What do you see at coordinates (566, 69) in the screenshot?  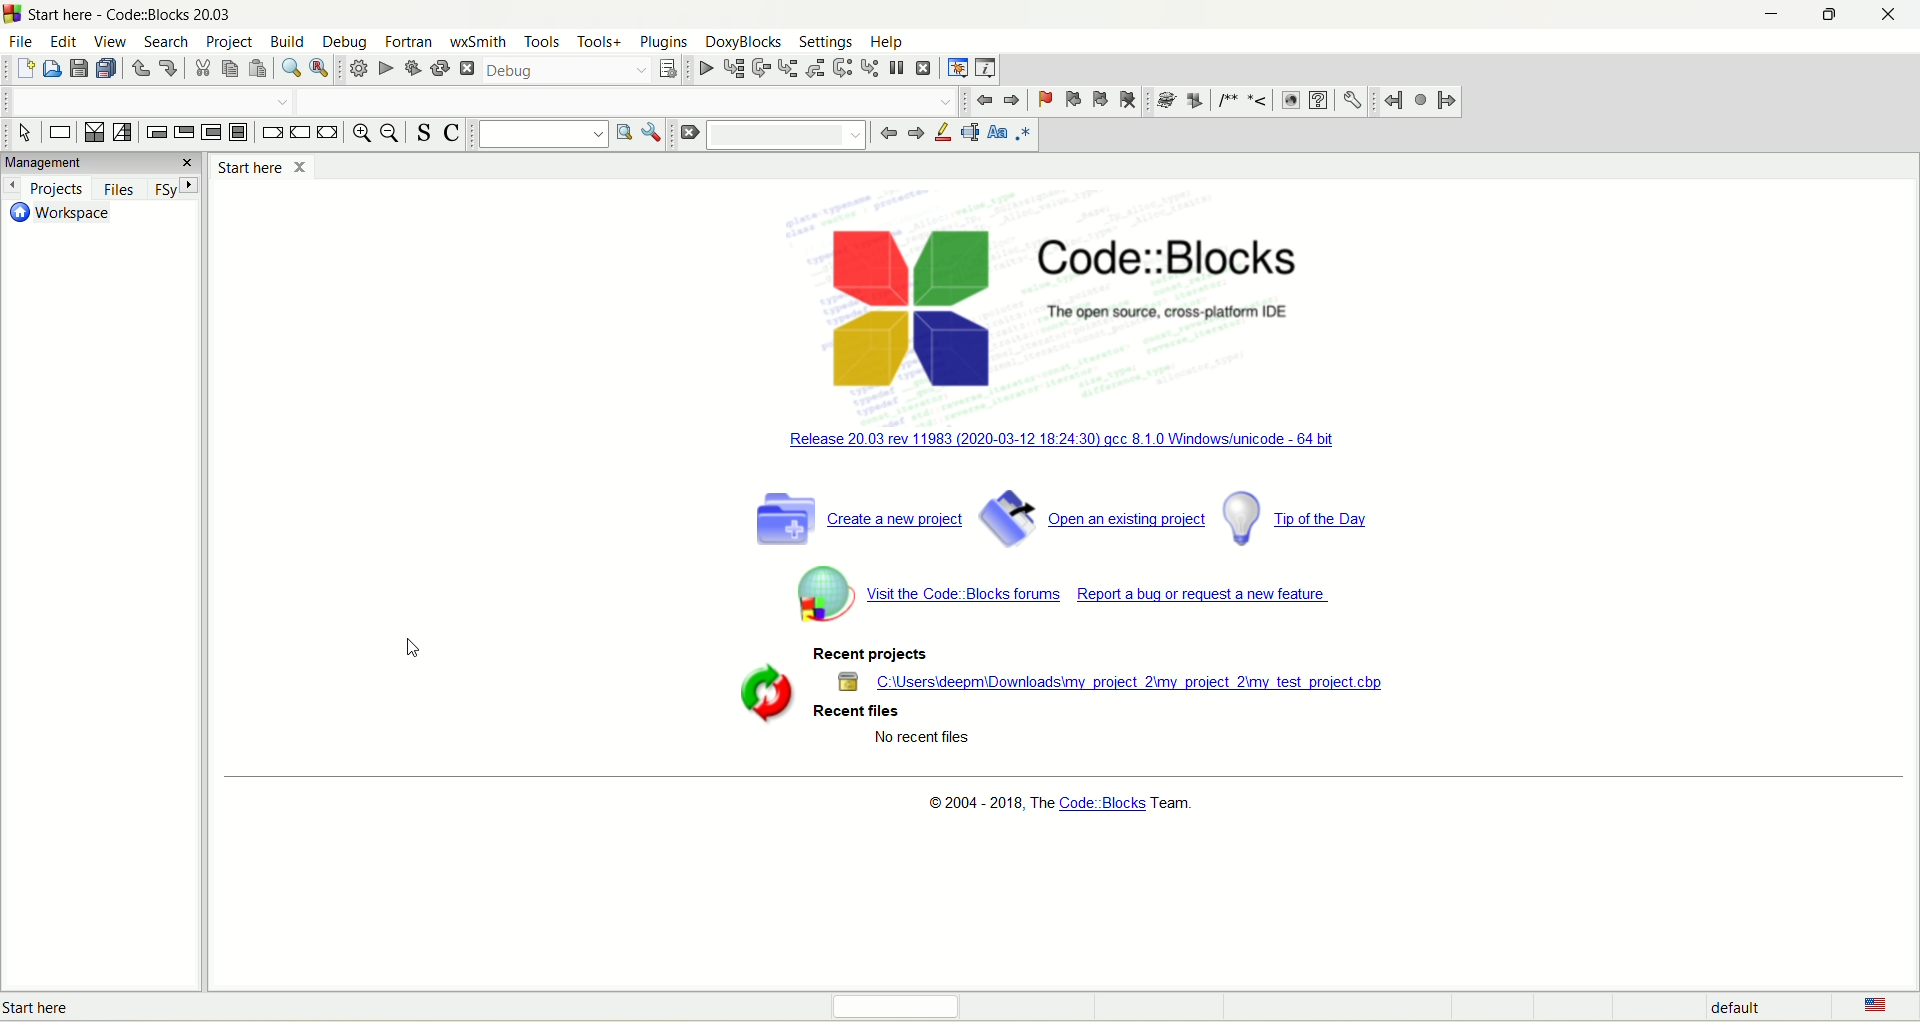 I see `debug` at bounding box center [566, 69].